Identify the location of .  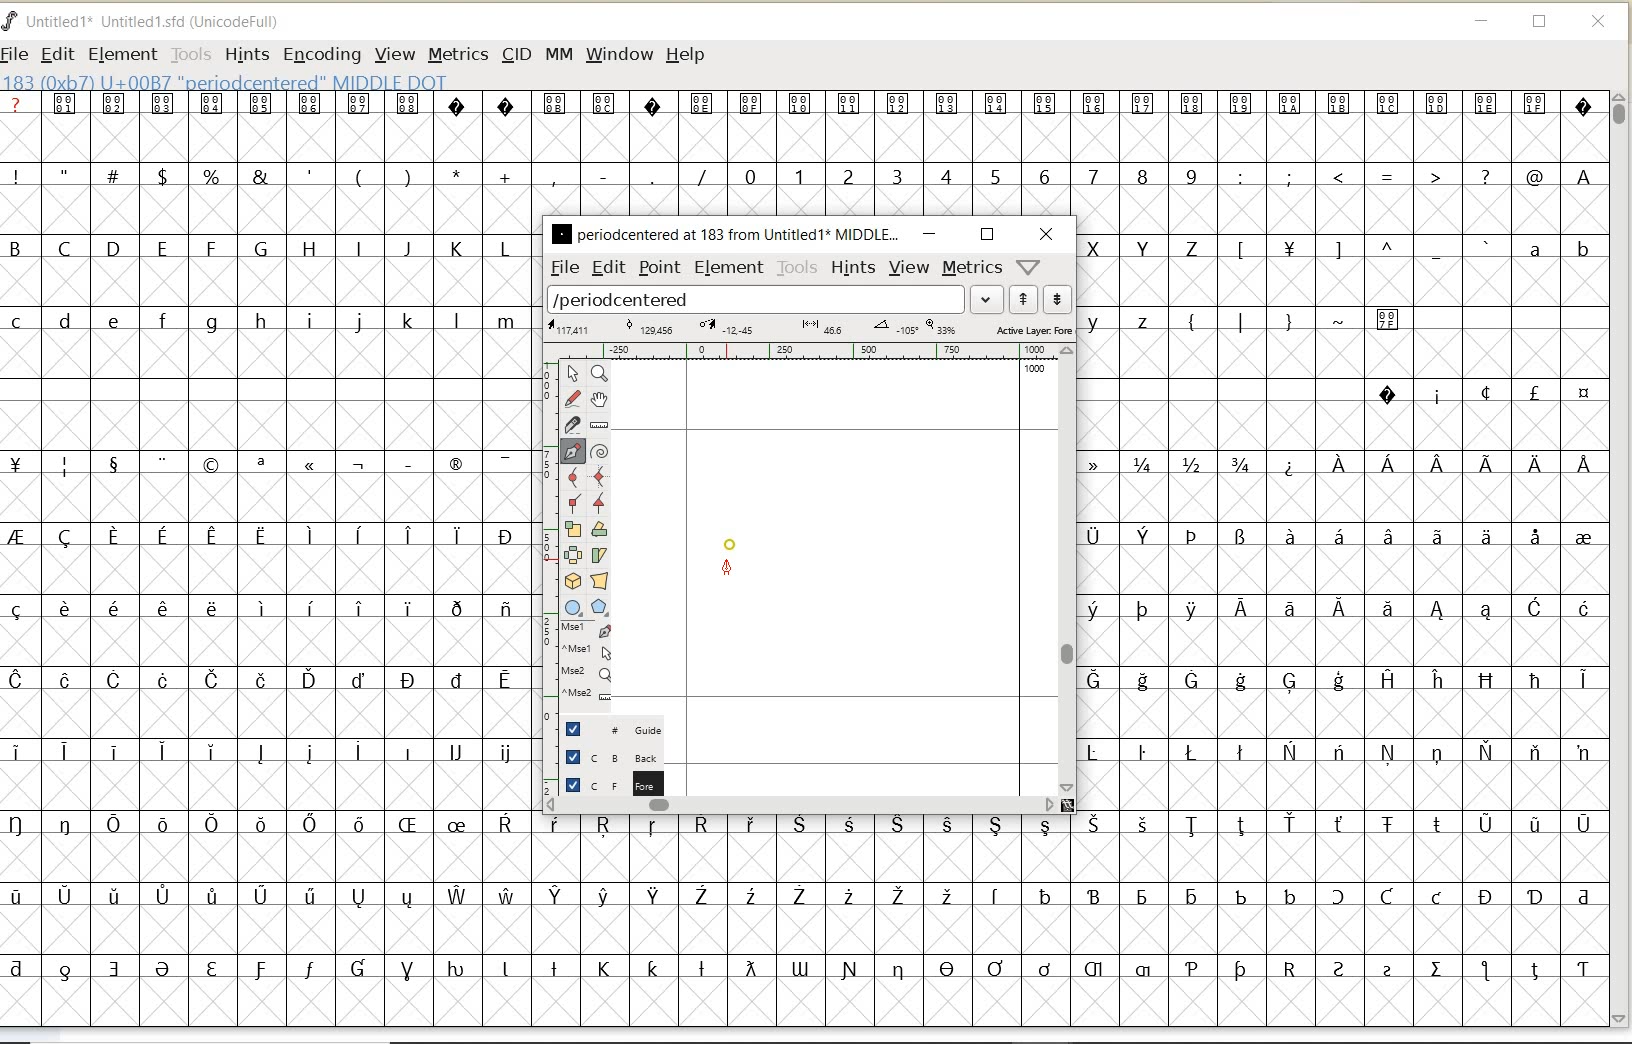
(1360, 251).